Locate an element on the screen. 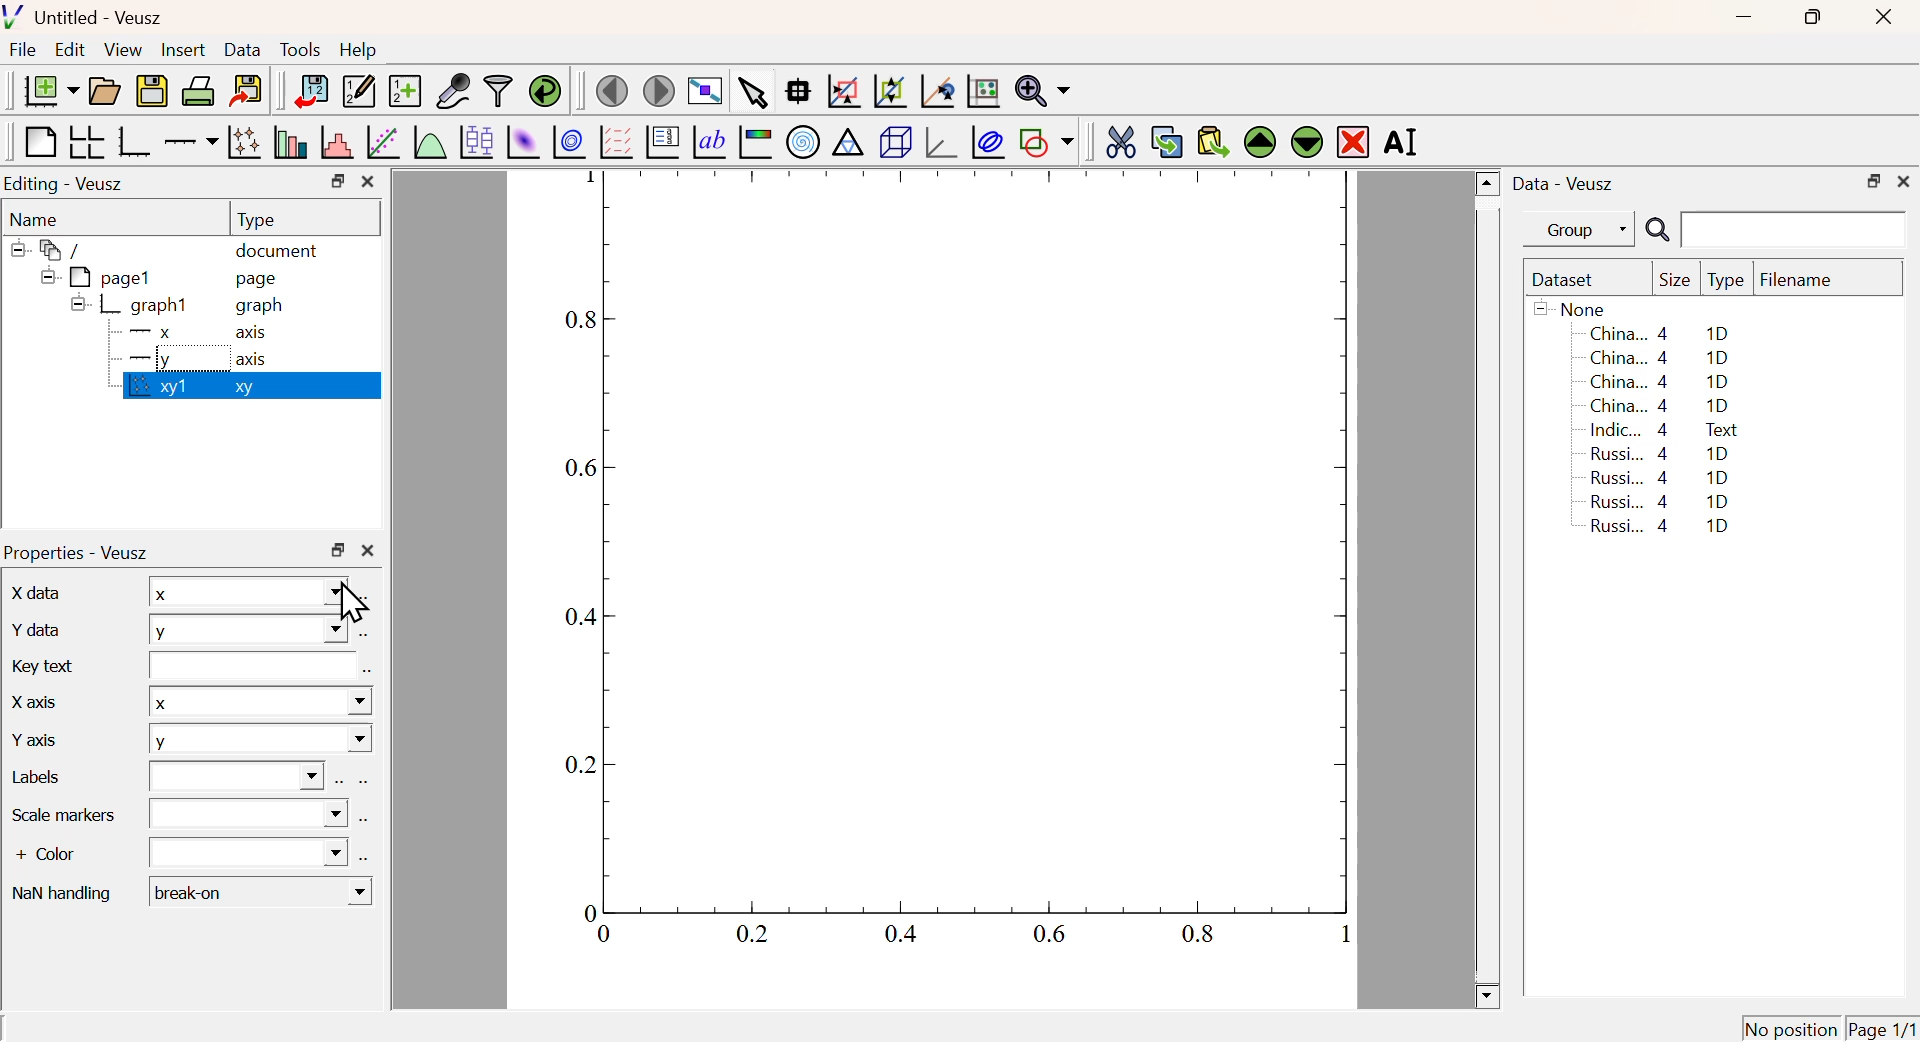  Close is located at coordinates (1880, 19).